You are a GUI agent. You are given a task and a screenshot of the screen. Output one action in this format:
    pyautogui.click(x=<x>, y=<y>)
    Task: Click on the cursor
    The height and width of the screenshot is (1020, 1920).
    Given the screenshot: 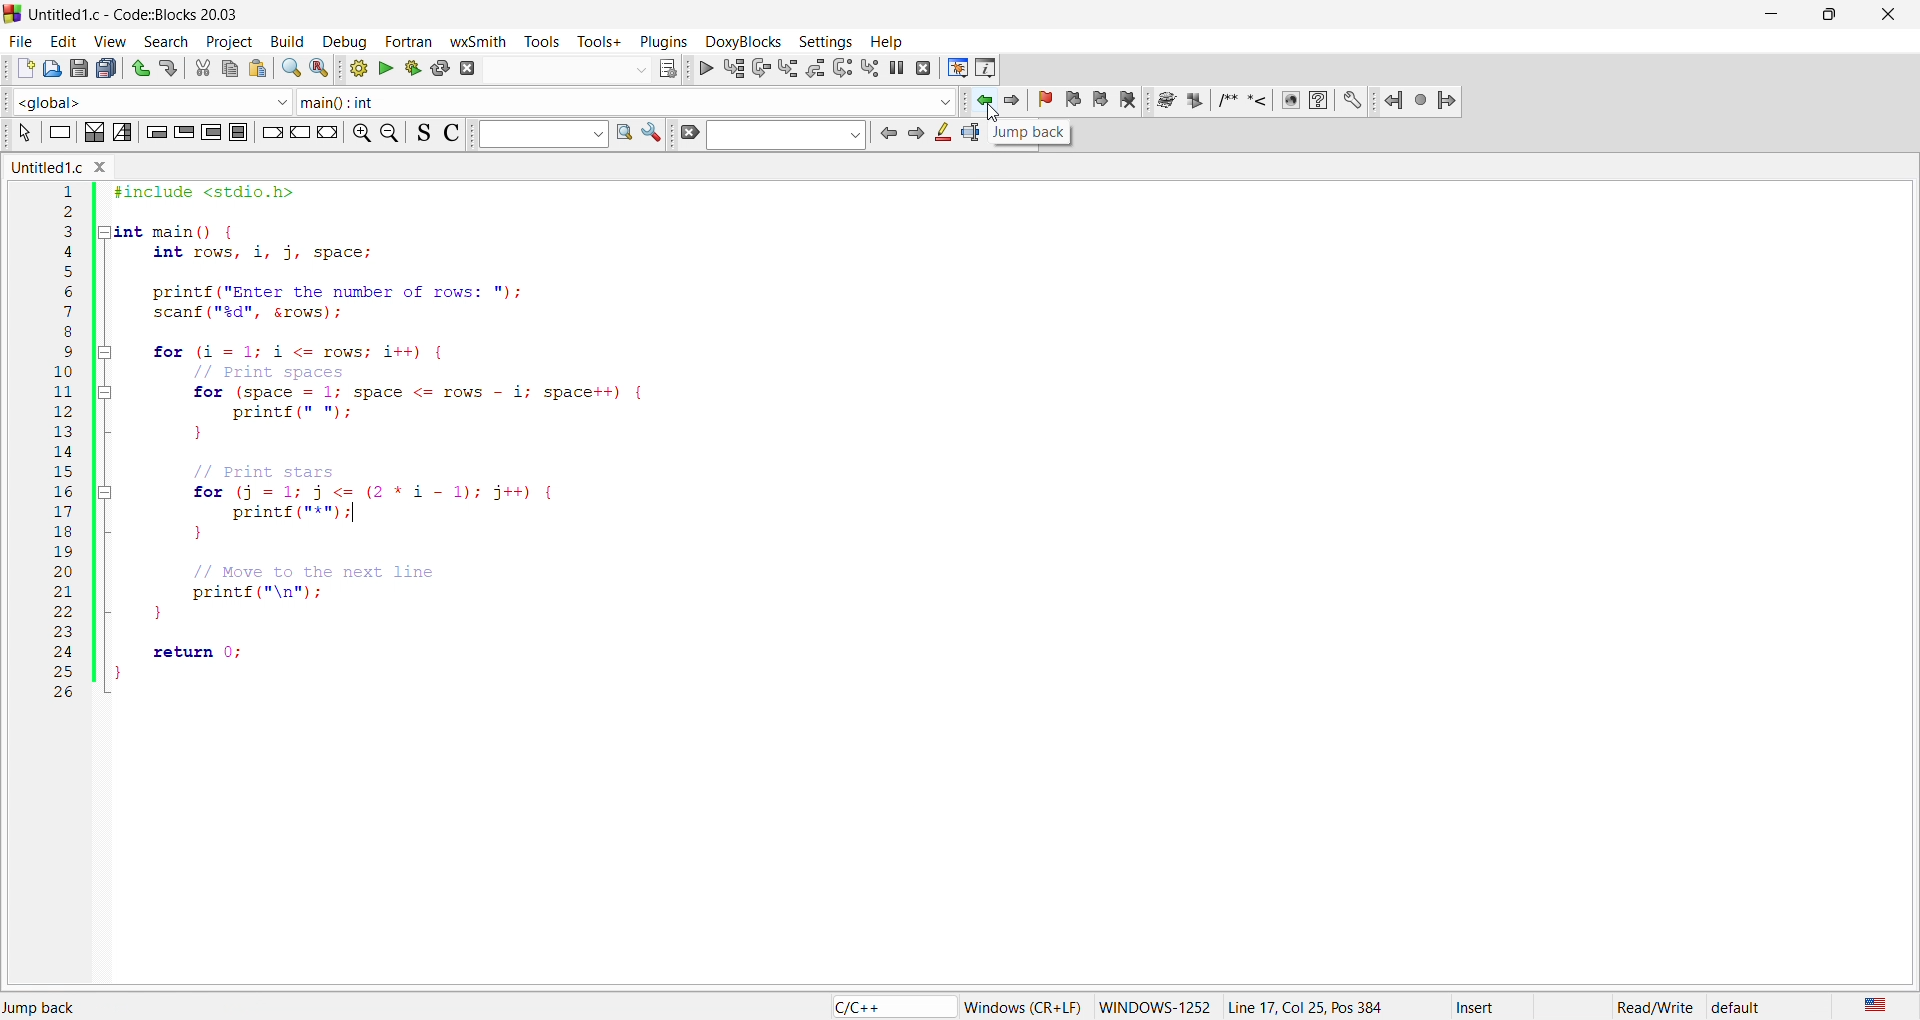 What is the action you would take?
    pyautogui.click(x=995, y=115)
    